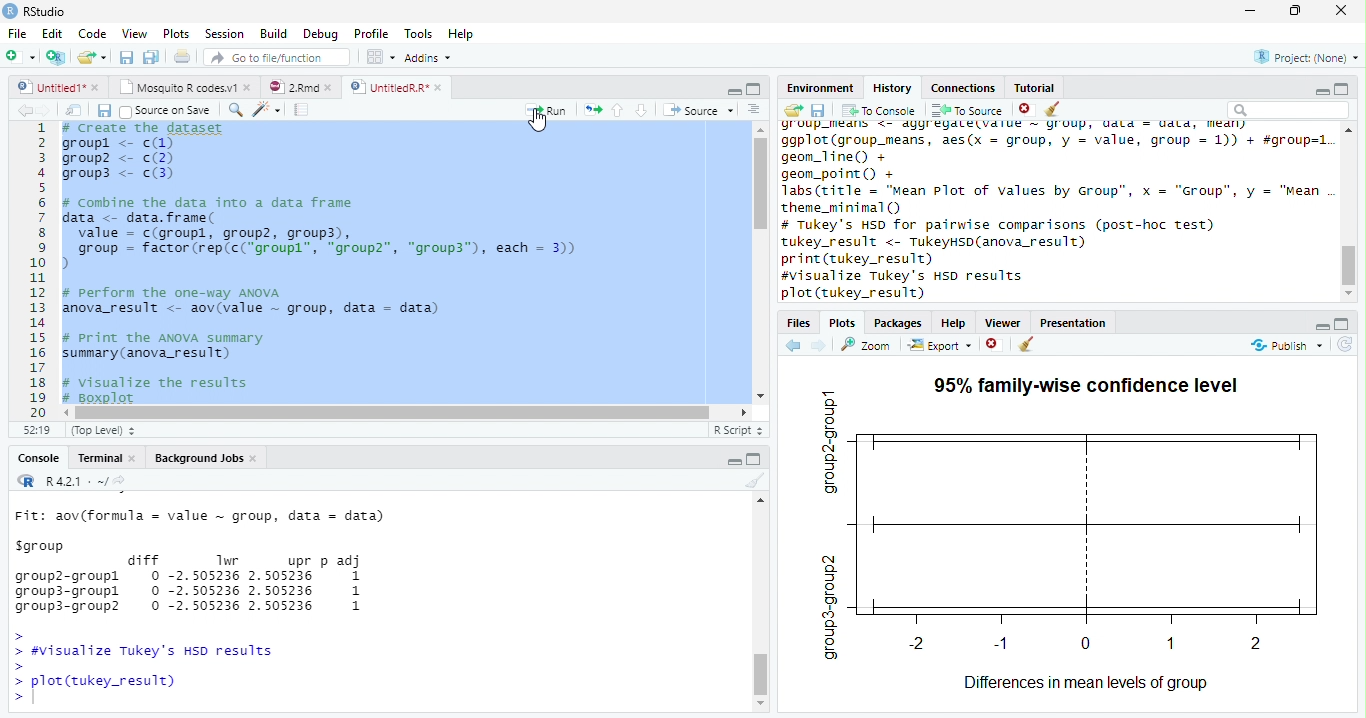 This screenshot has height=718, width=1366. I want to click on Tutorial, so click(1036, 86).